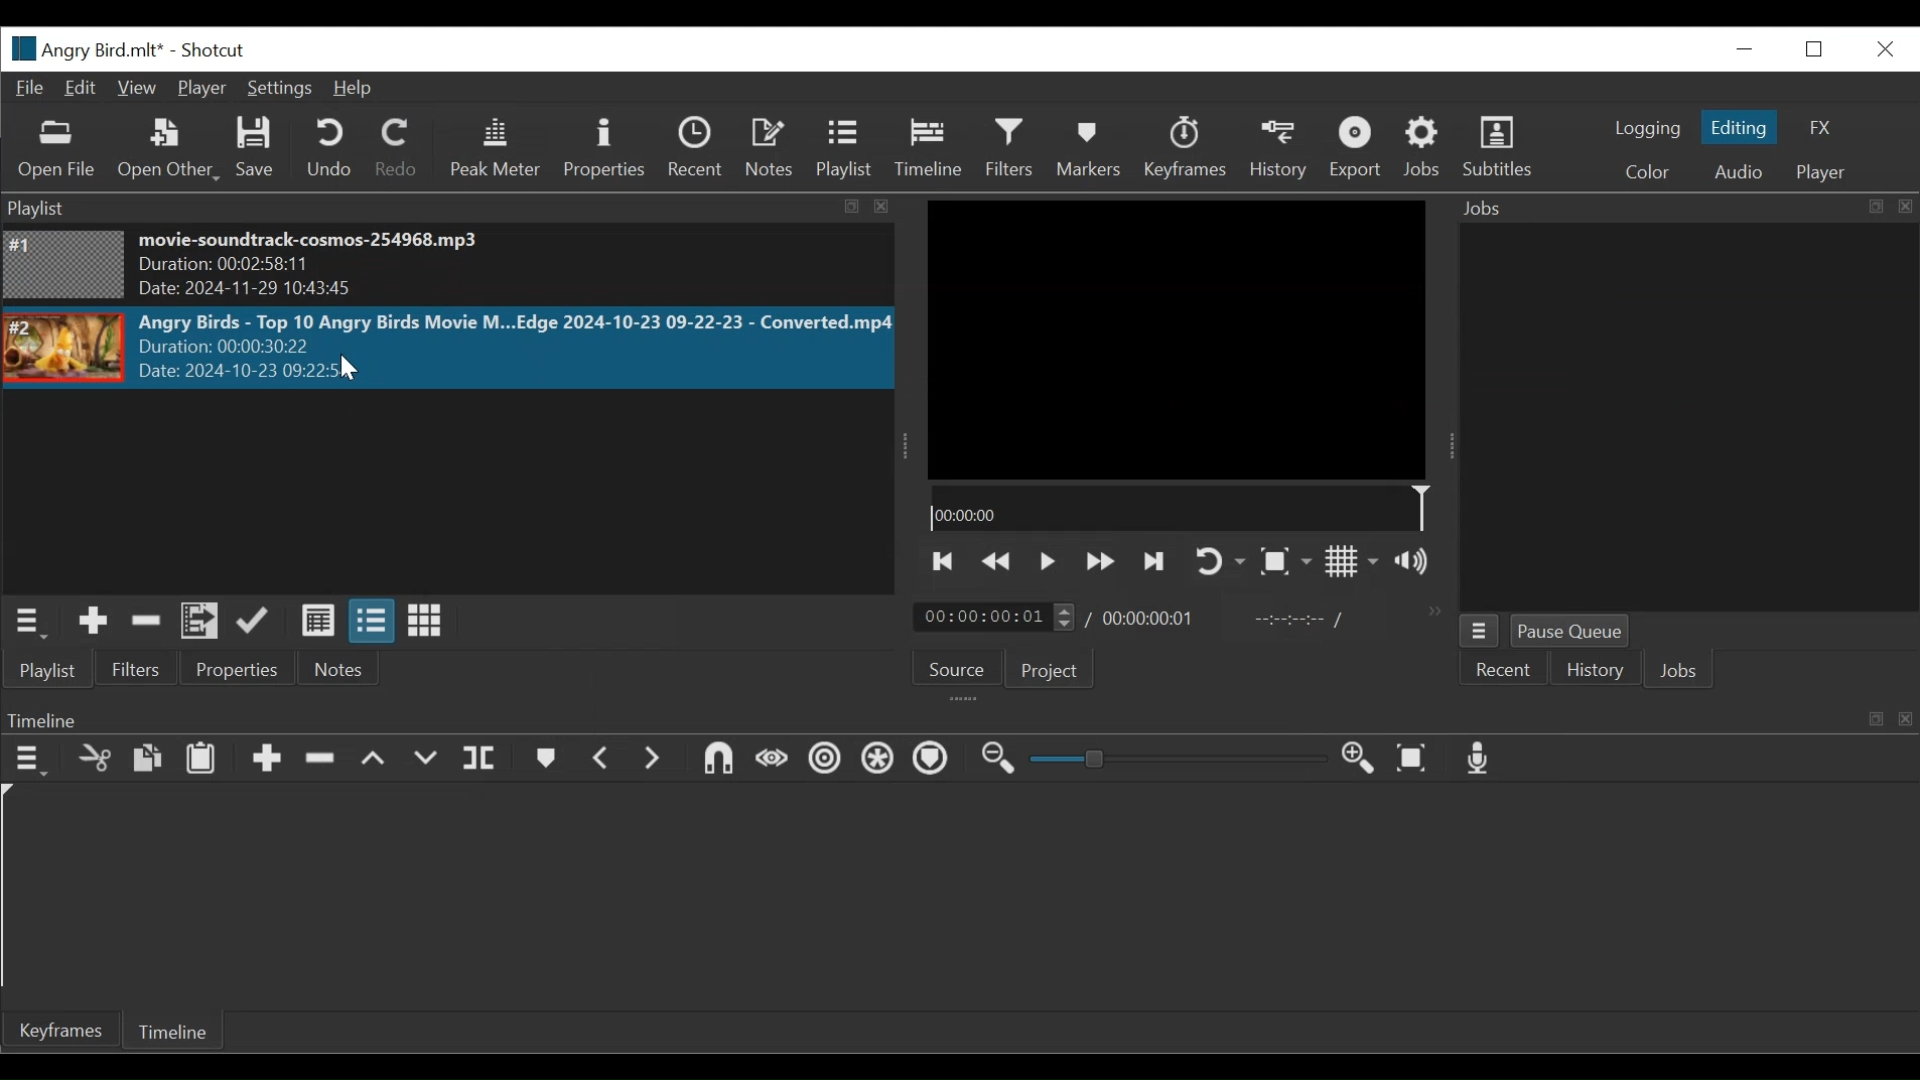 This screenshot has height=1080, width=1920. I want to click on Audio, so click(1739, 171).